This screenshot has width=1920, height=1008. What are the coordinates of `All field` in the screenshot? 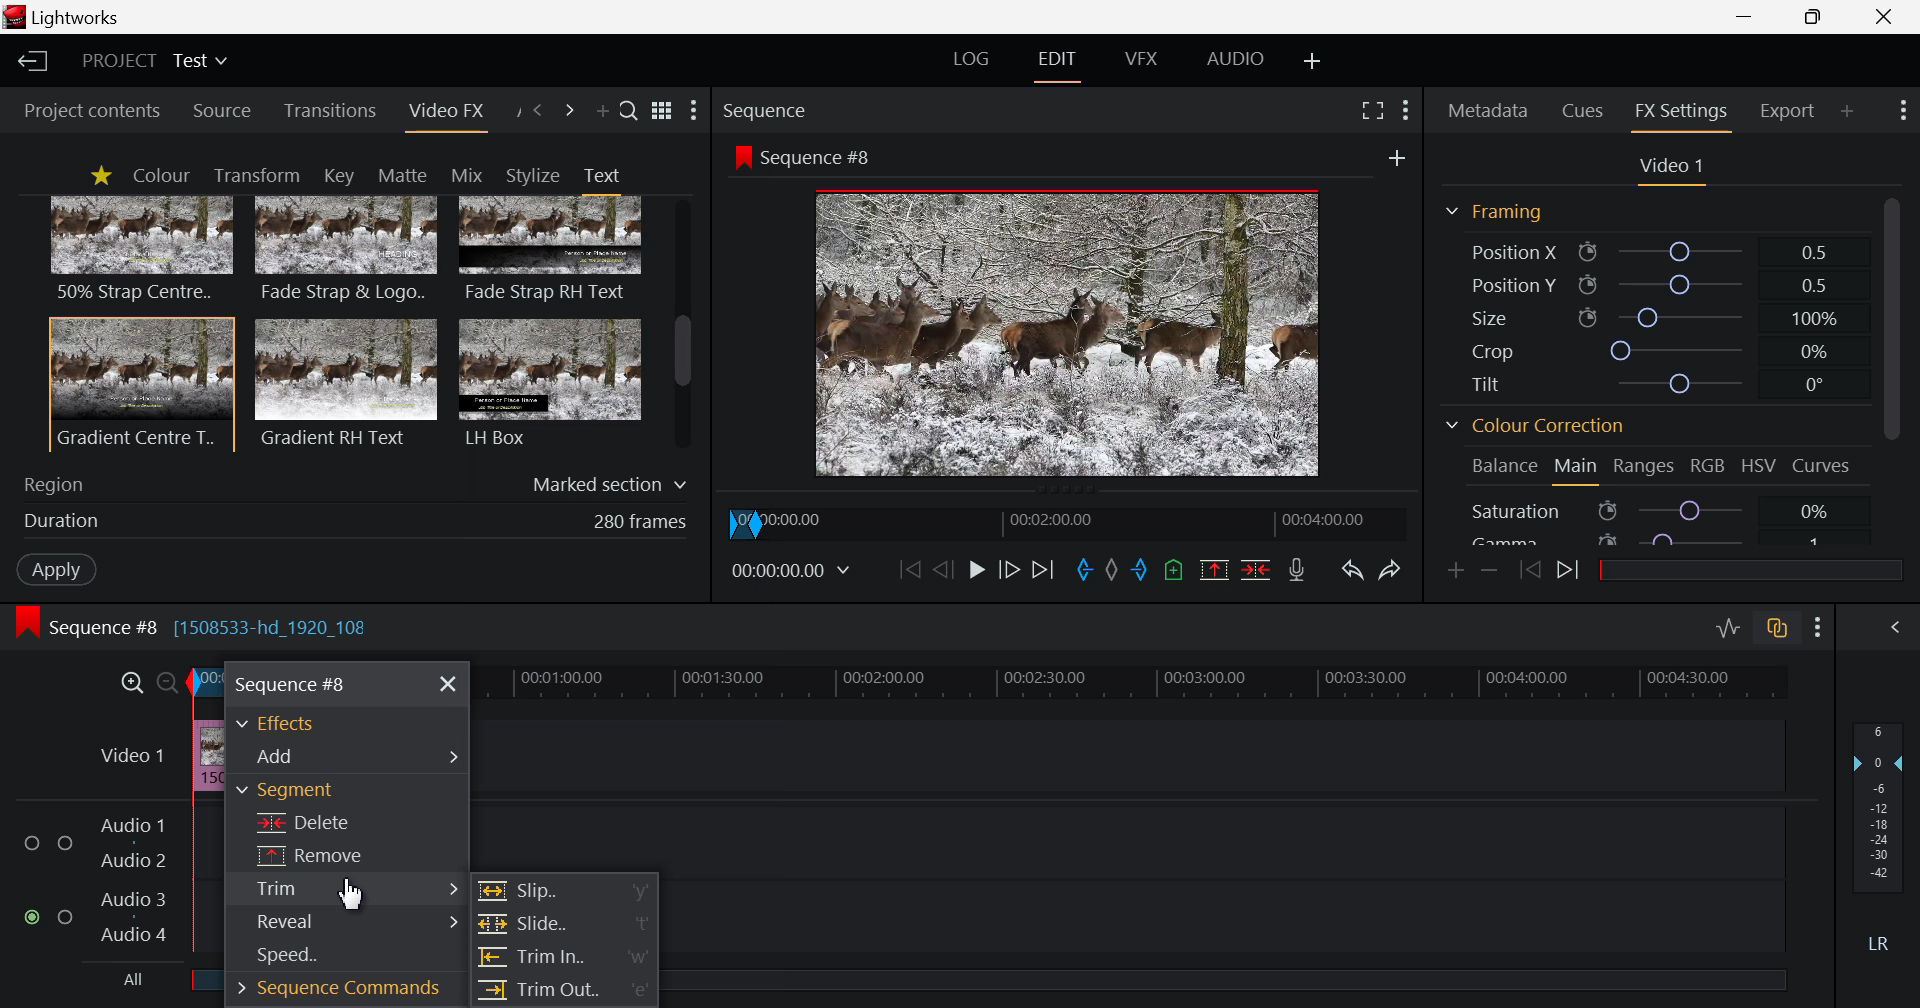 It's located at (1243, 978).